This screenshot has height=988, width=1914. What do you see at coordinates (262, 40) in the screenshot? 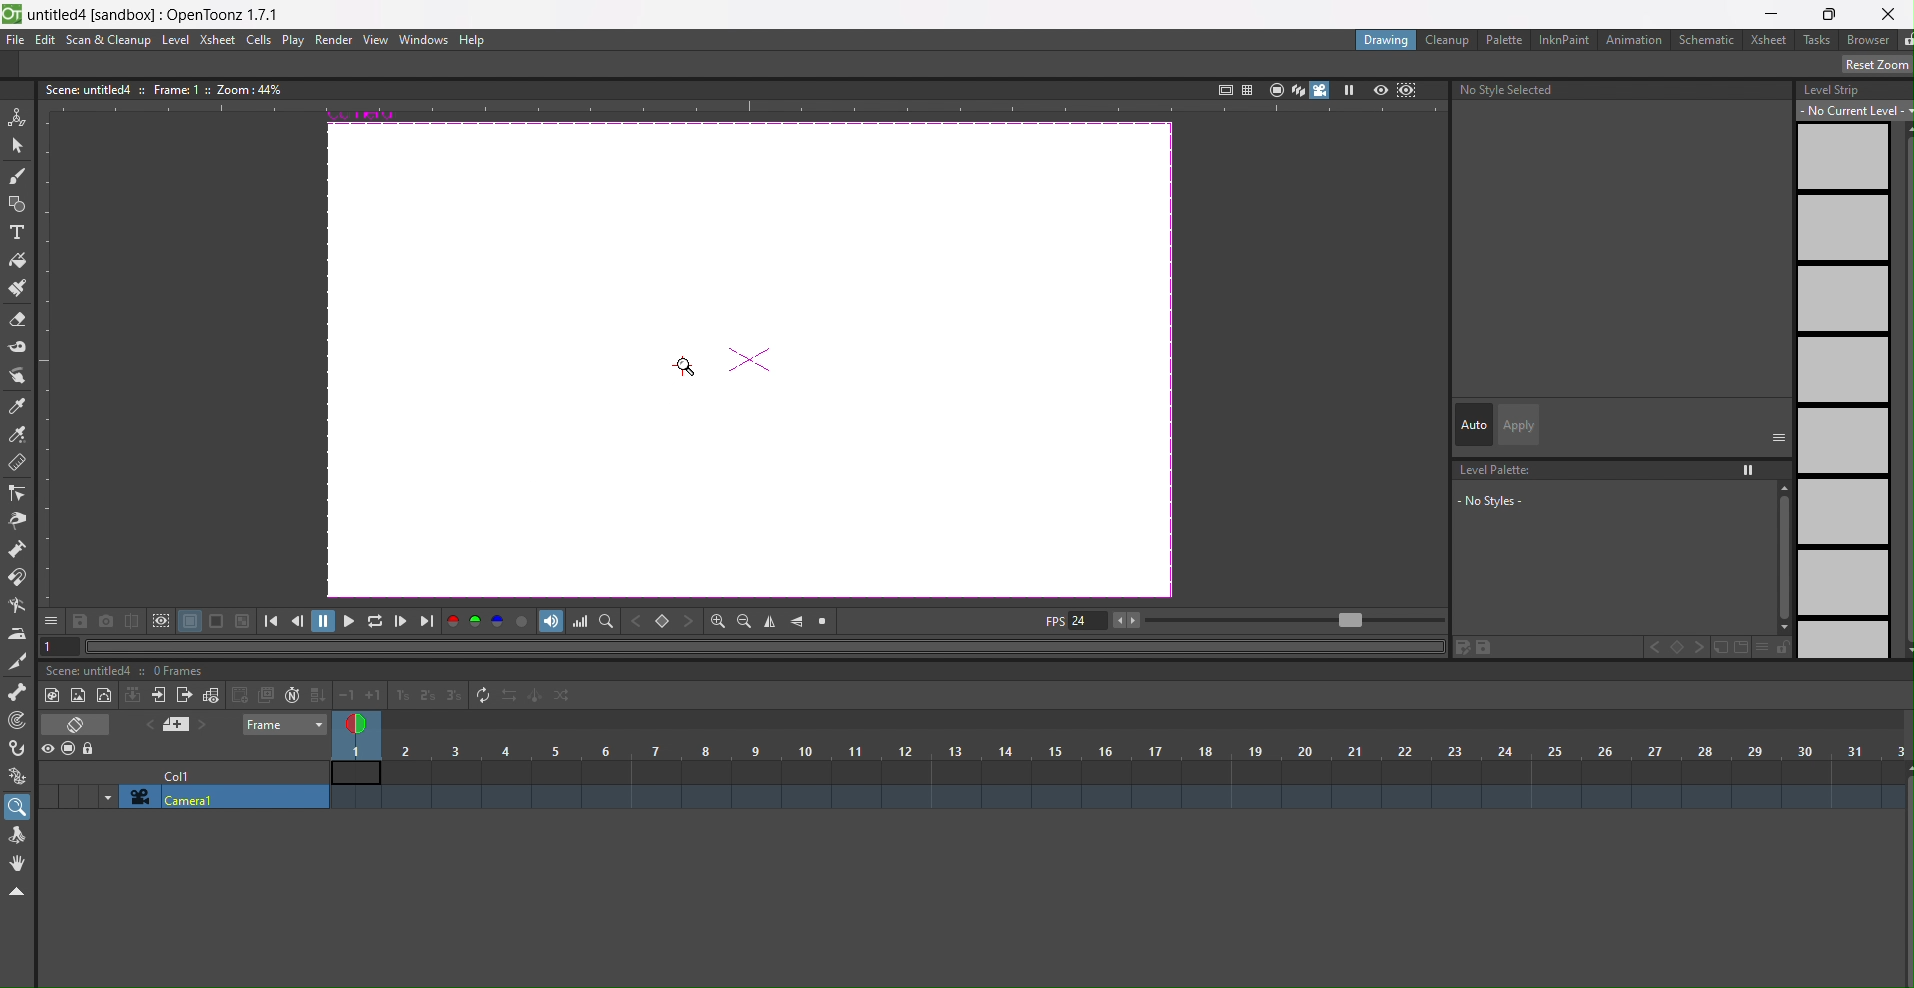
I see `cells` at bounding box center [262, 40].